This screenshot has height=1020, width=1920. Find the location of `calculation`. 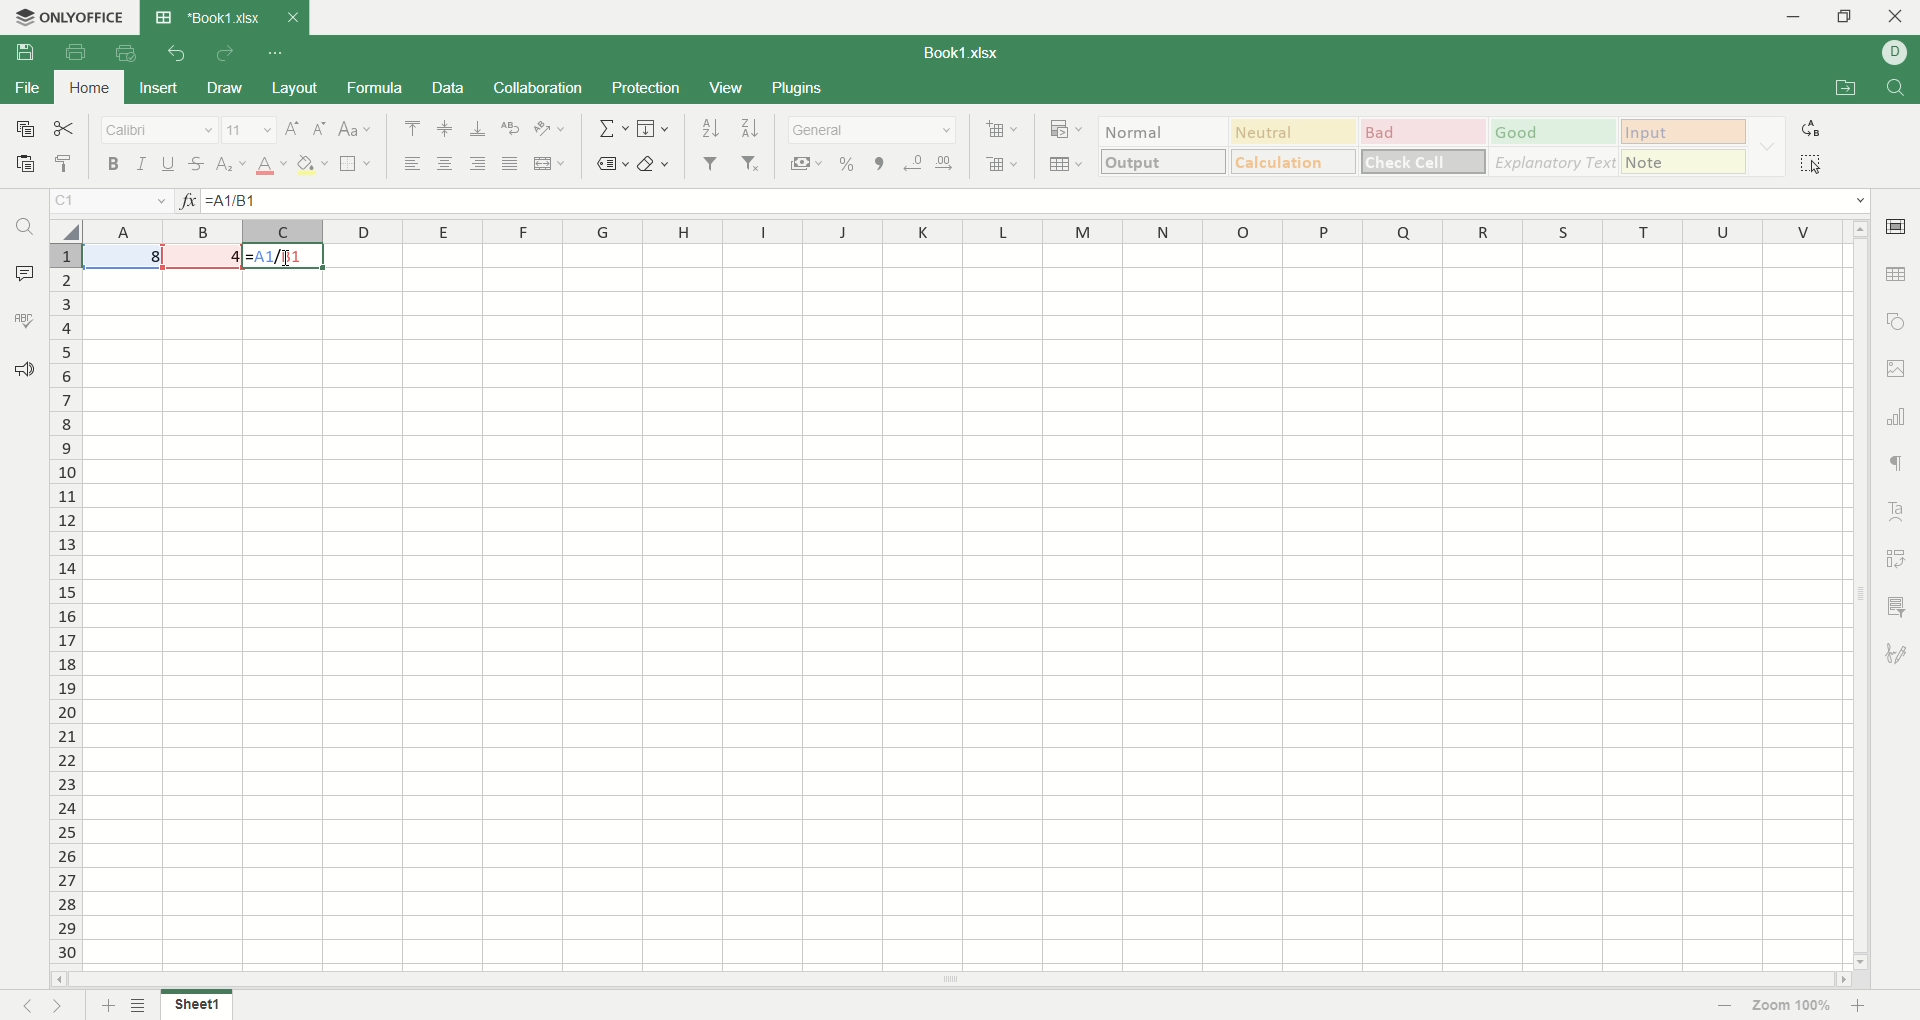

calculation is located at coordinates (1292, 161).